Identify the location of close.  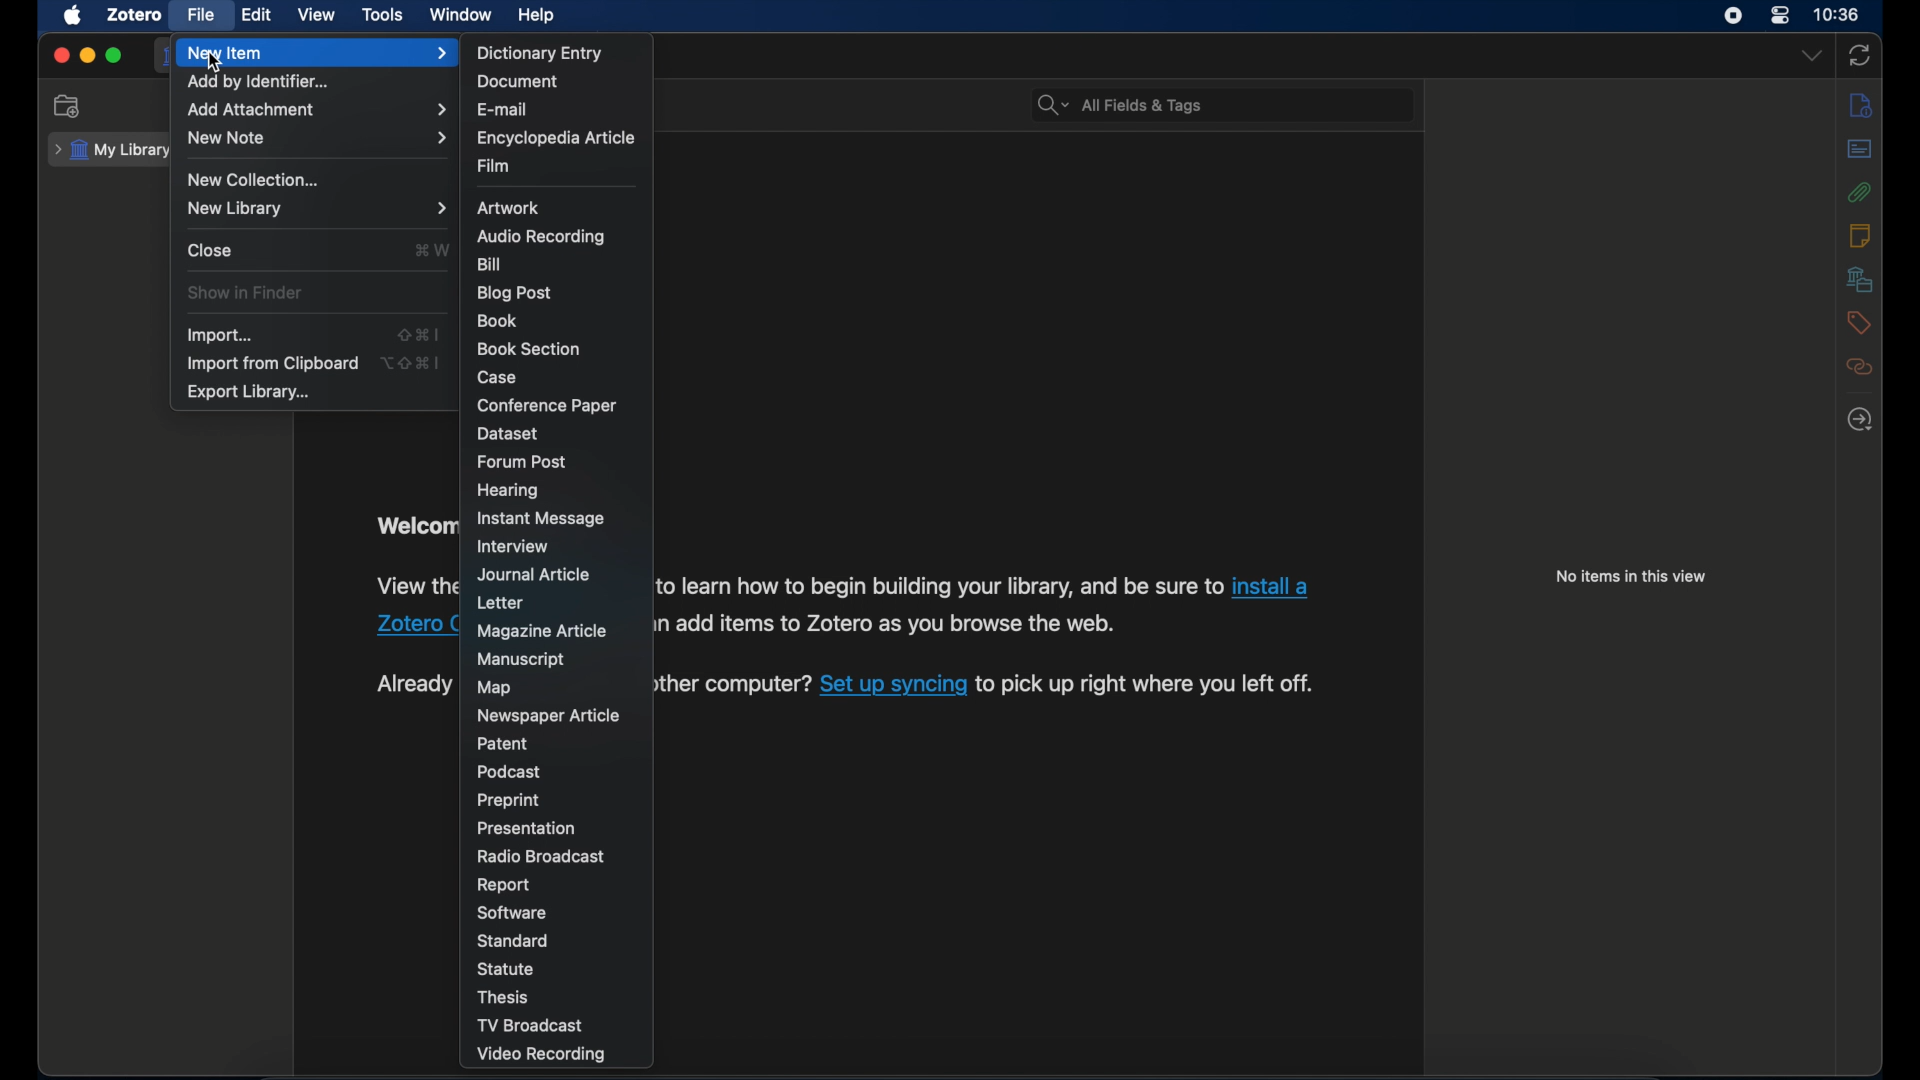
(61, 55).